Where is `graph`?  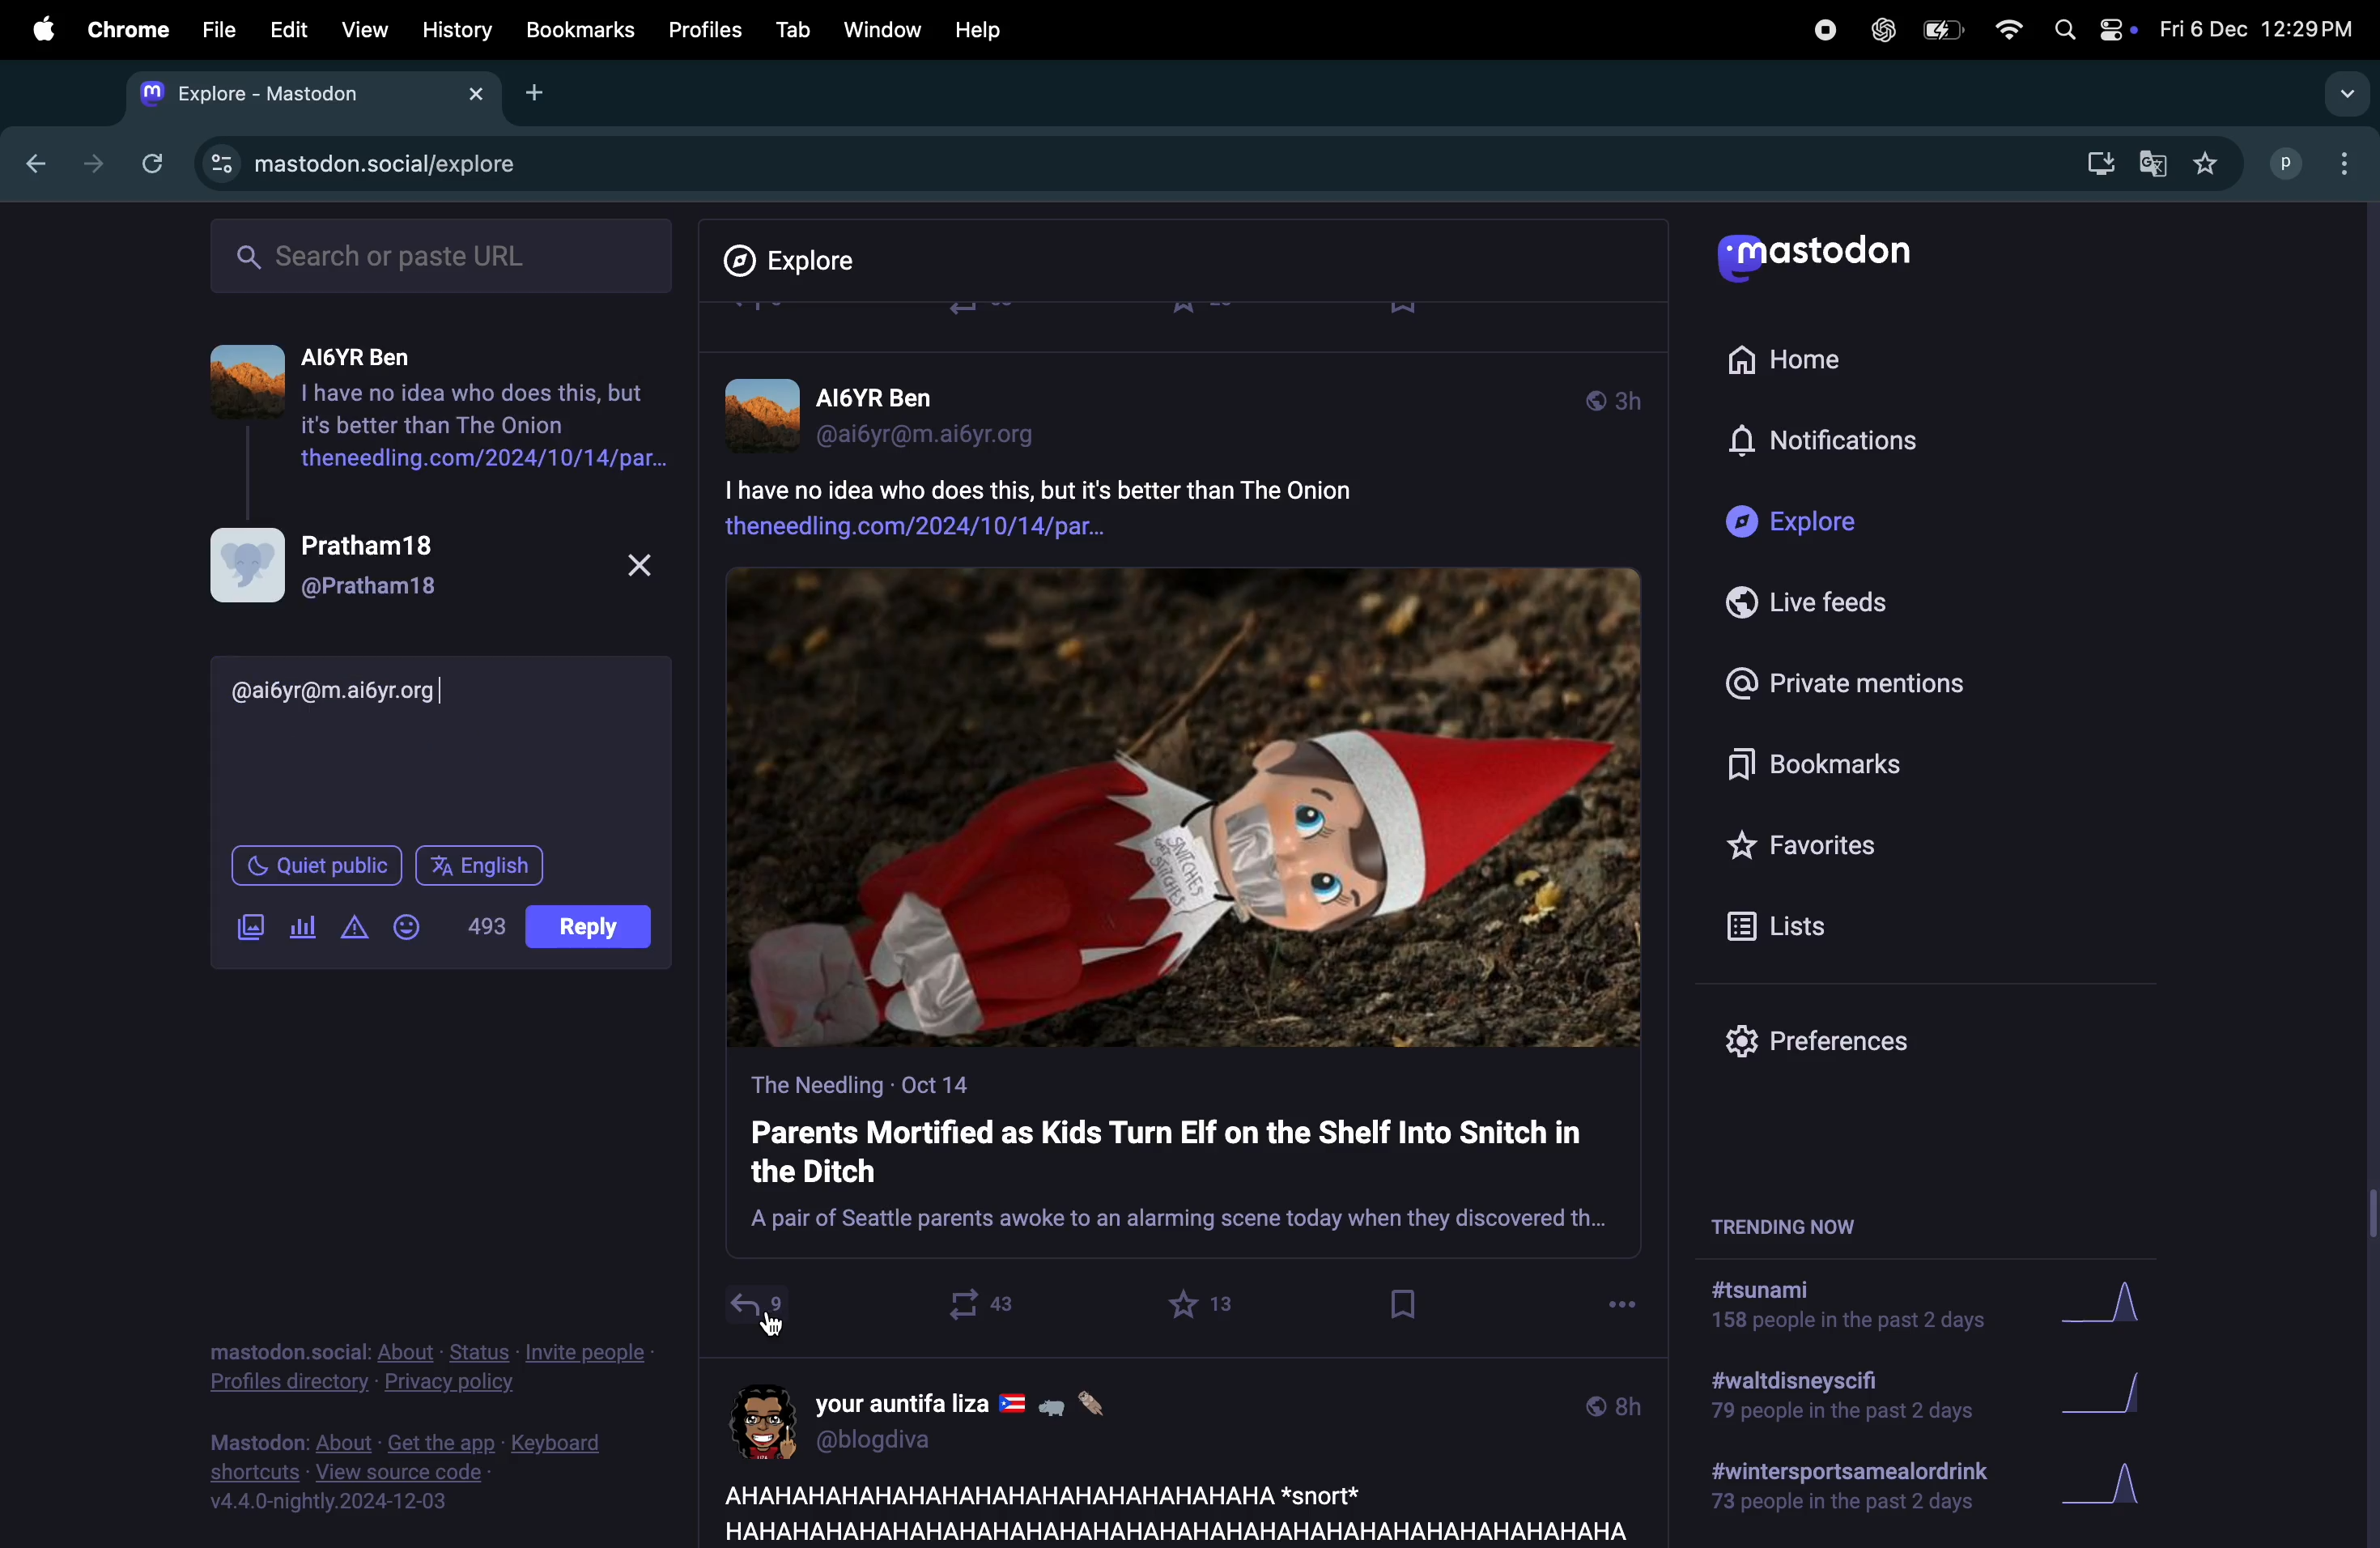 graph is located at coordinates (2119, 1307).